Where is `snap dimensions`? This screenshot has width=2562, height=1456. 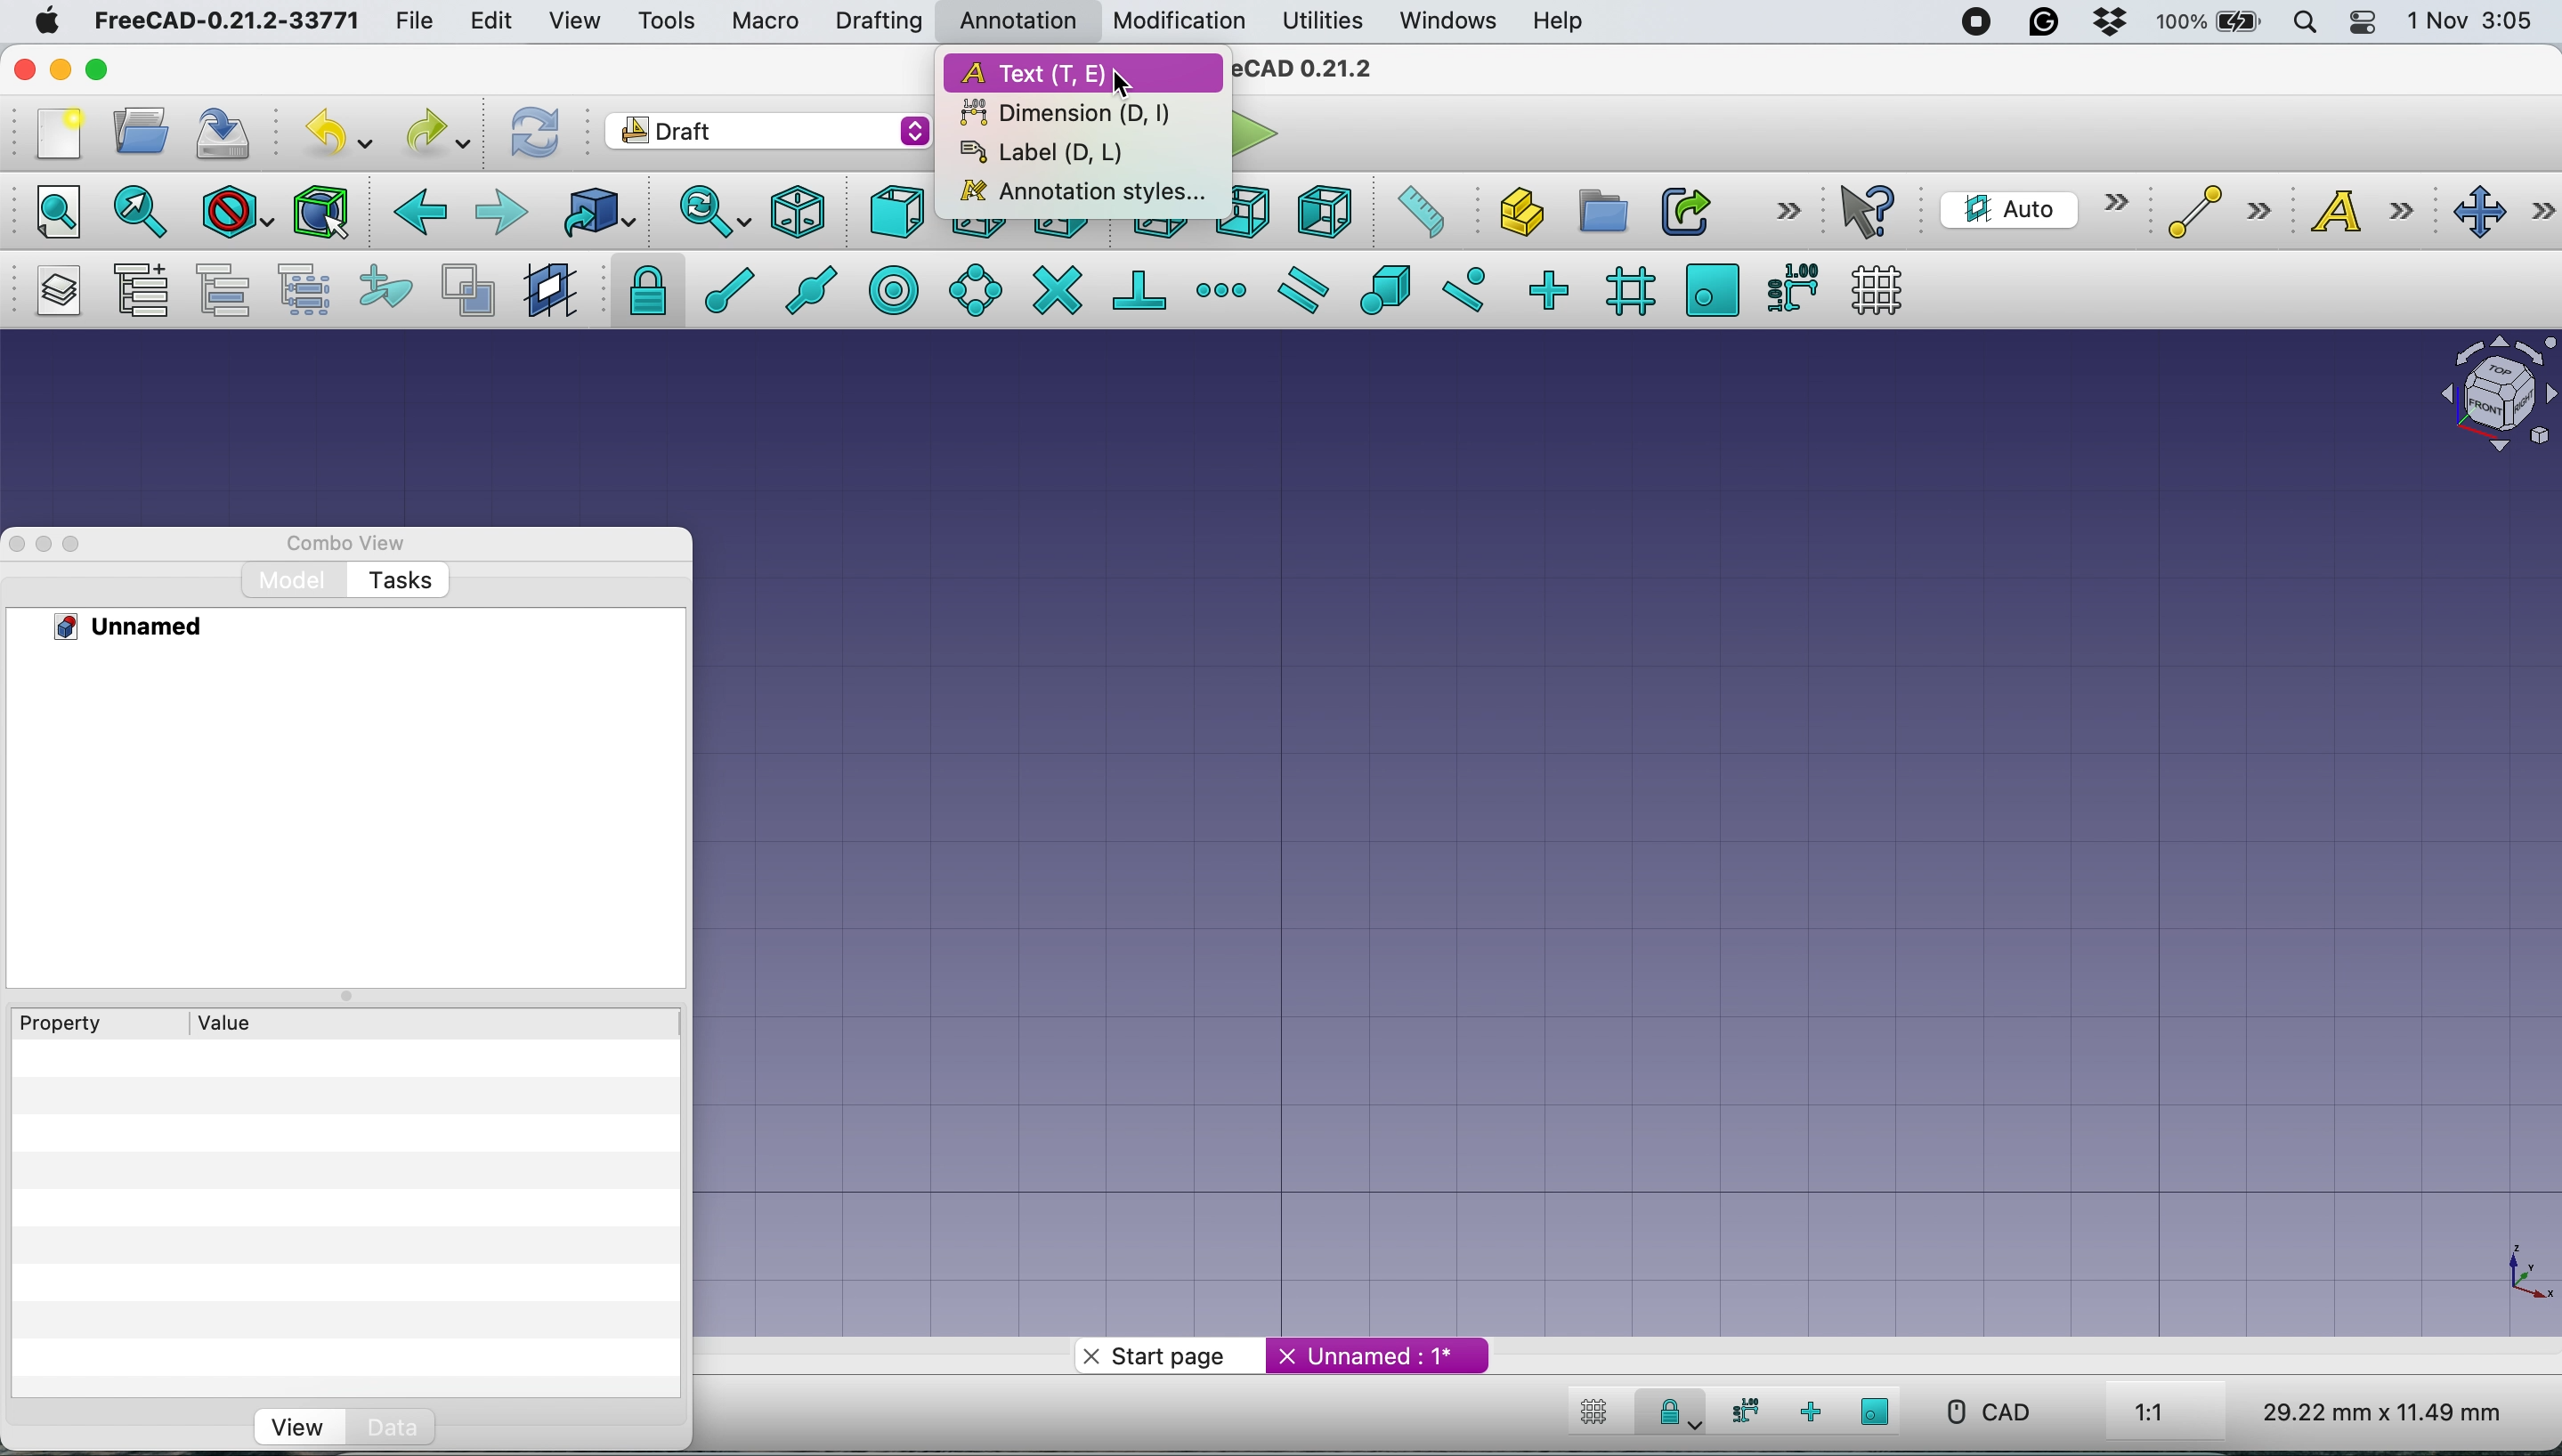 snap dimensions is located at coordinates (1789, 291).